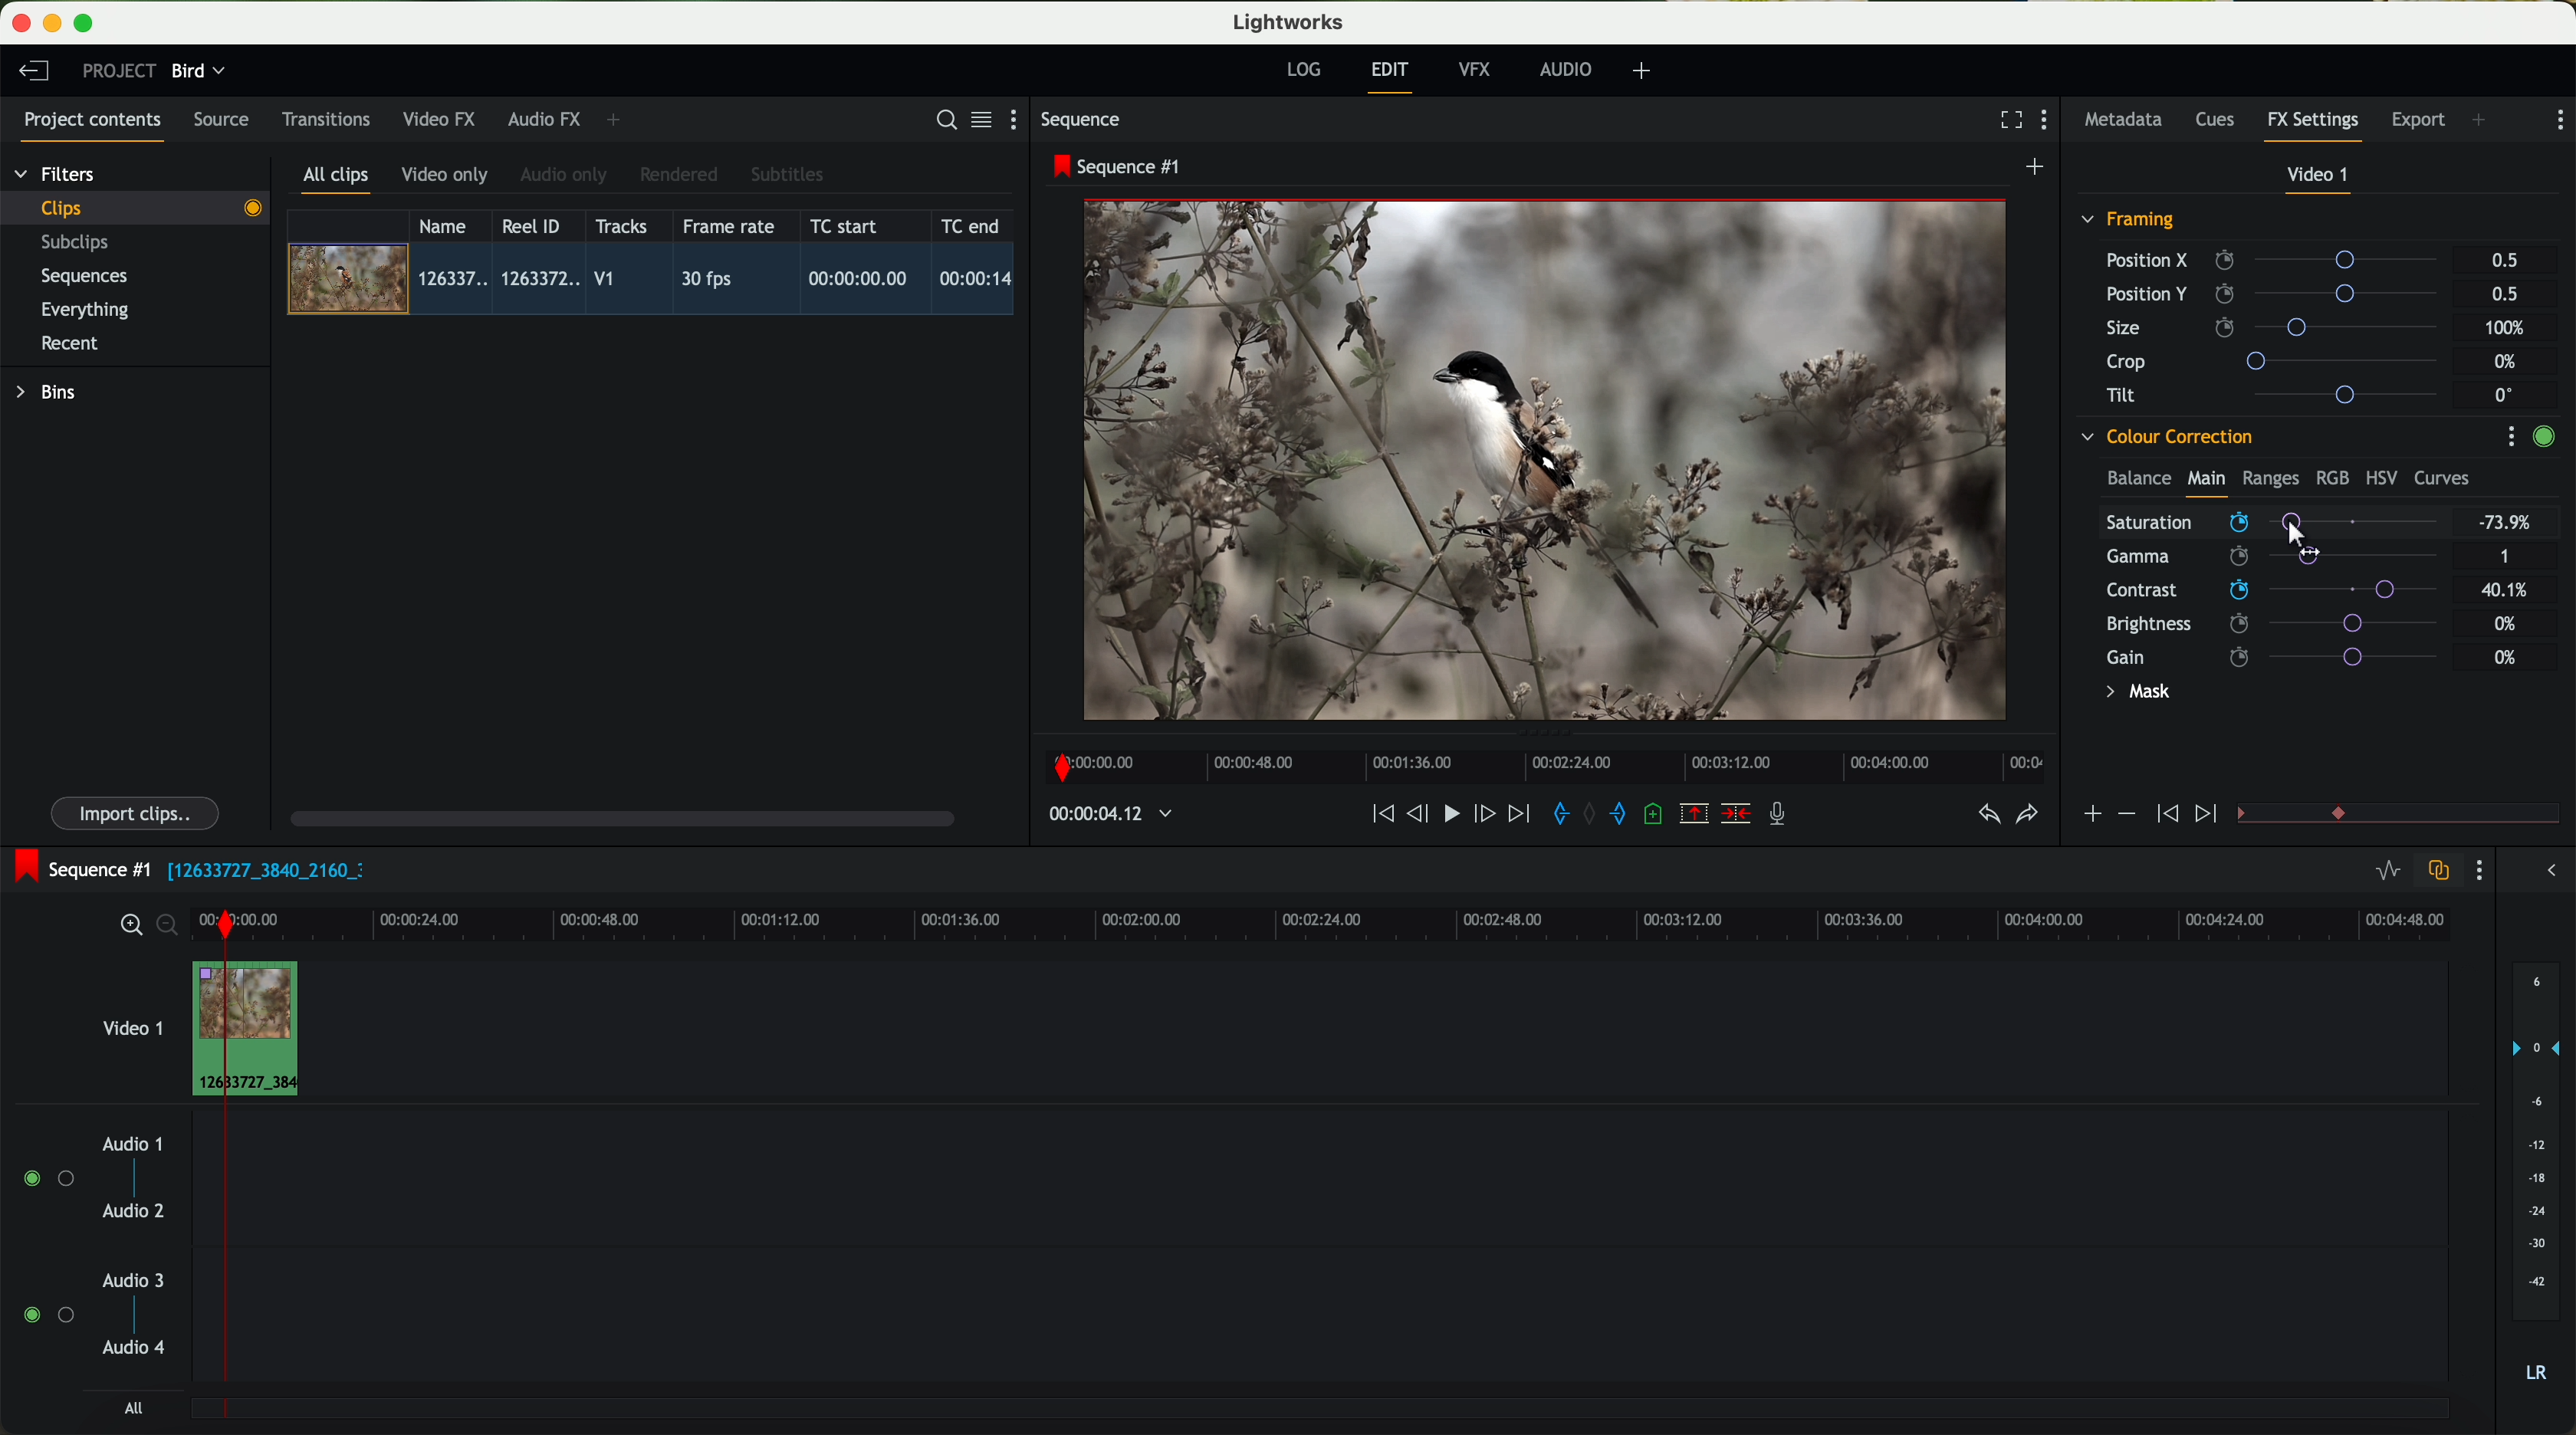  What do you see at coordinates (2510, 436) in the screenshot?
I see `show settings menu` at bounding box center [2510, 436].